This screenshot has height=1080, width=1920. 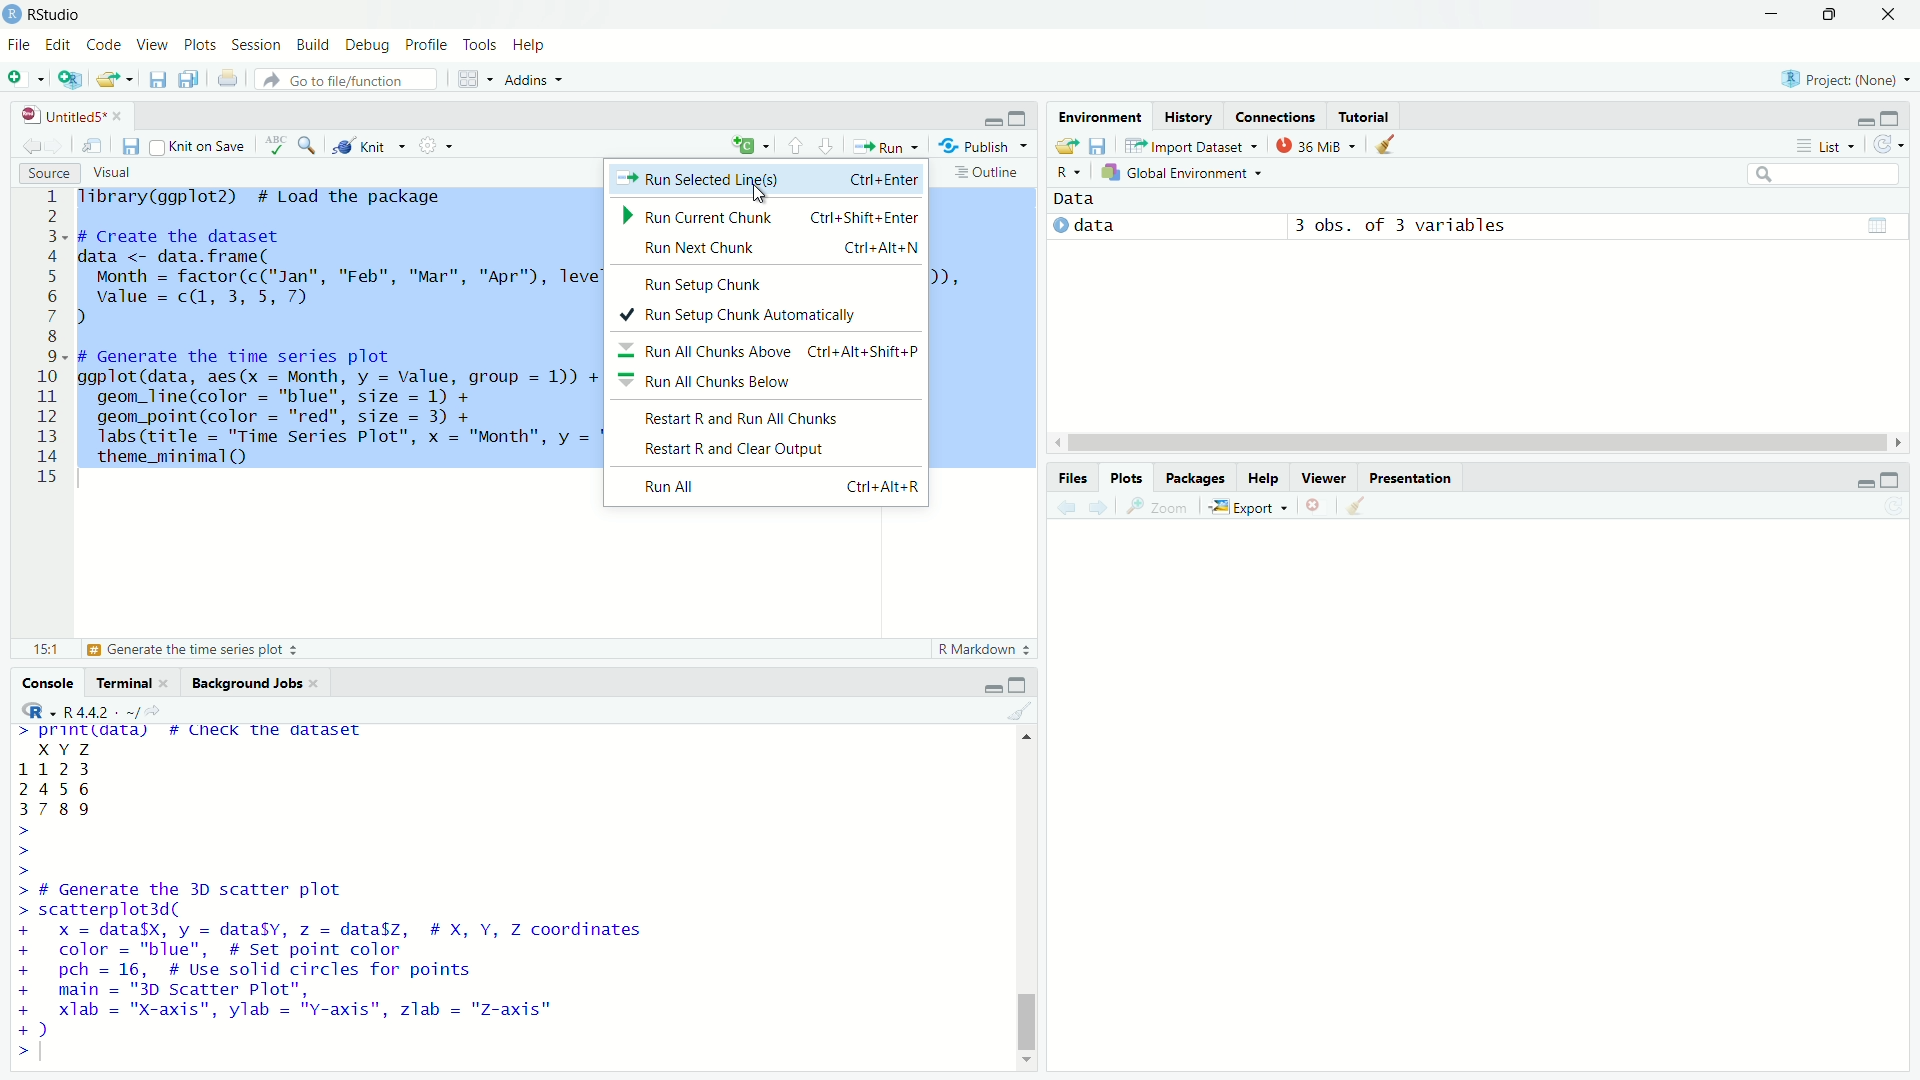 What do you see at coordinates (987, 685) in the screenshot?
I see `minimize` at bounding box center [987, 685].